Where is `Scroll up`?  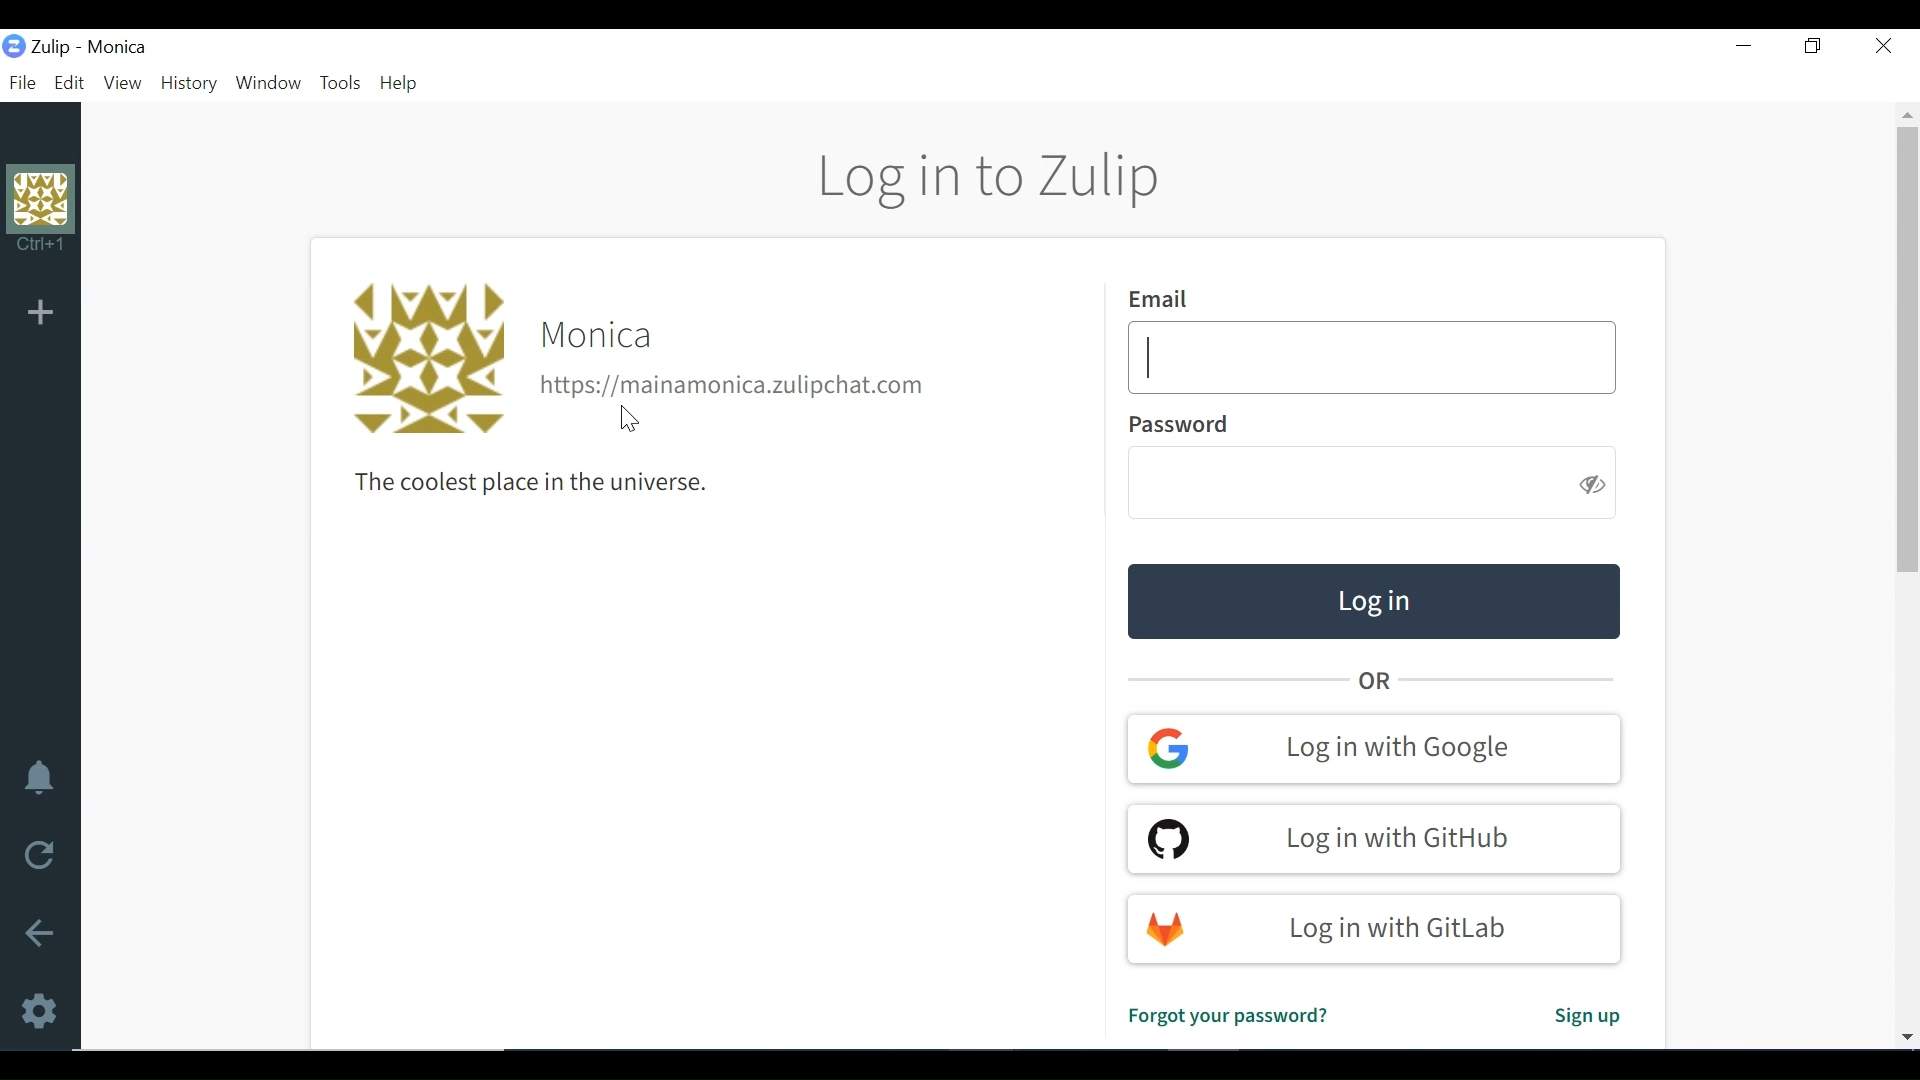
Scroll up is located at coordinates (1908, 113).